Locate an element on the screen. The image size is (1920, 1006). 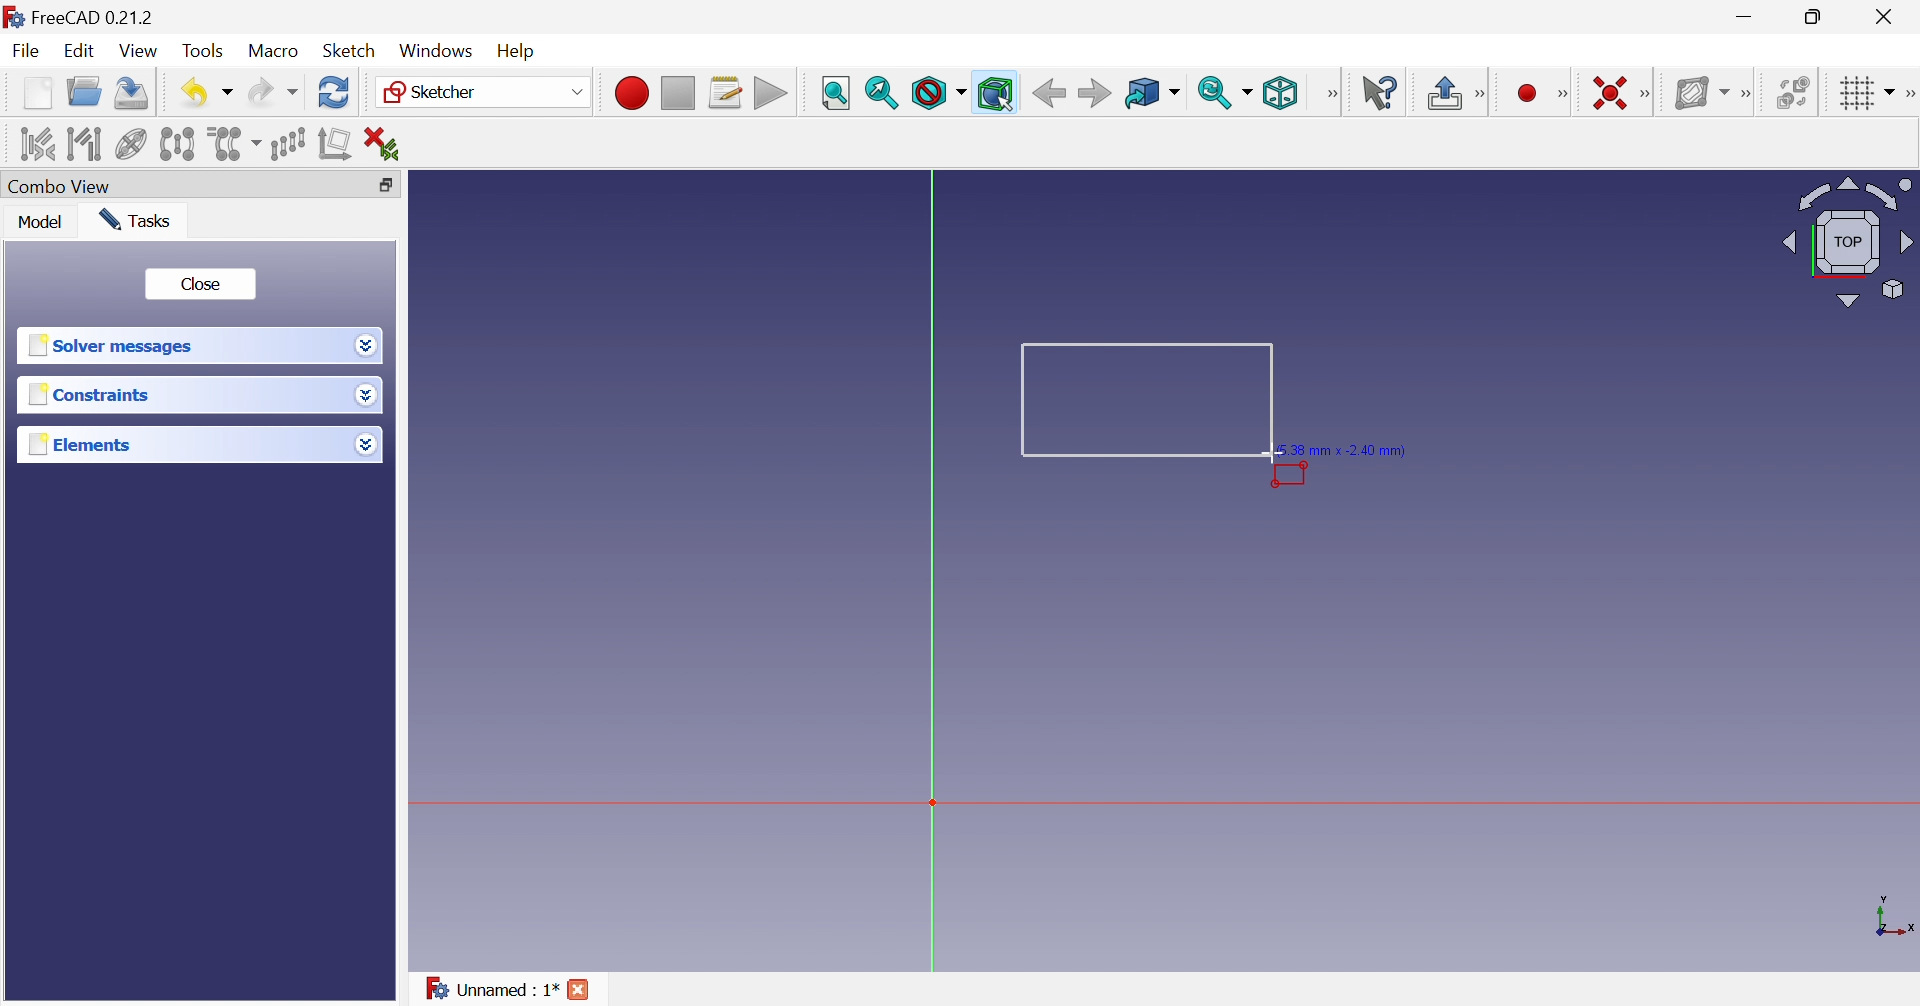
Create circle is located at coordinates (1528, 94).